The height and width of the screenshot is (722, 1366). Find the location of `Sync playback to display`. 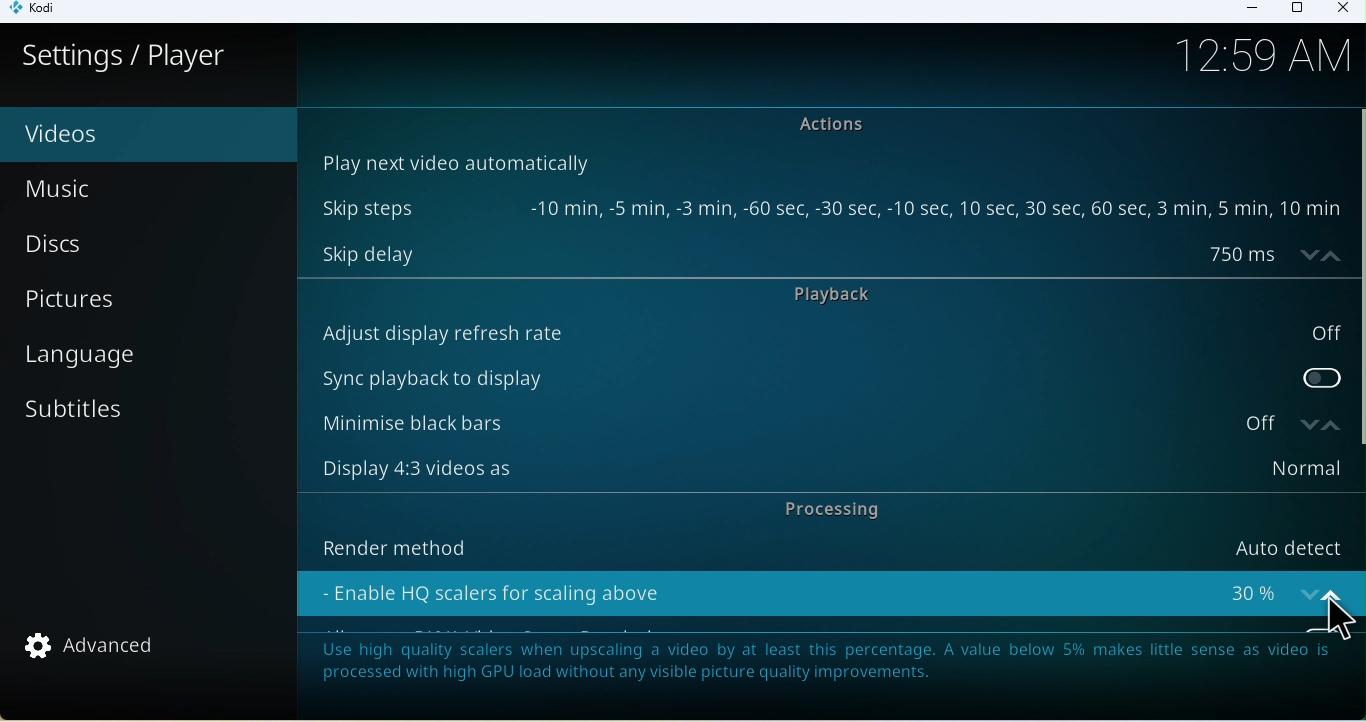

Sync playback to display is located at coordinates (829, 374).